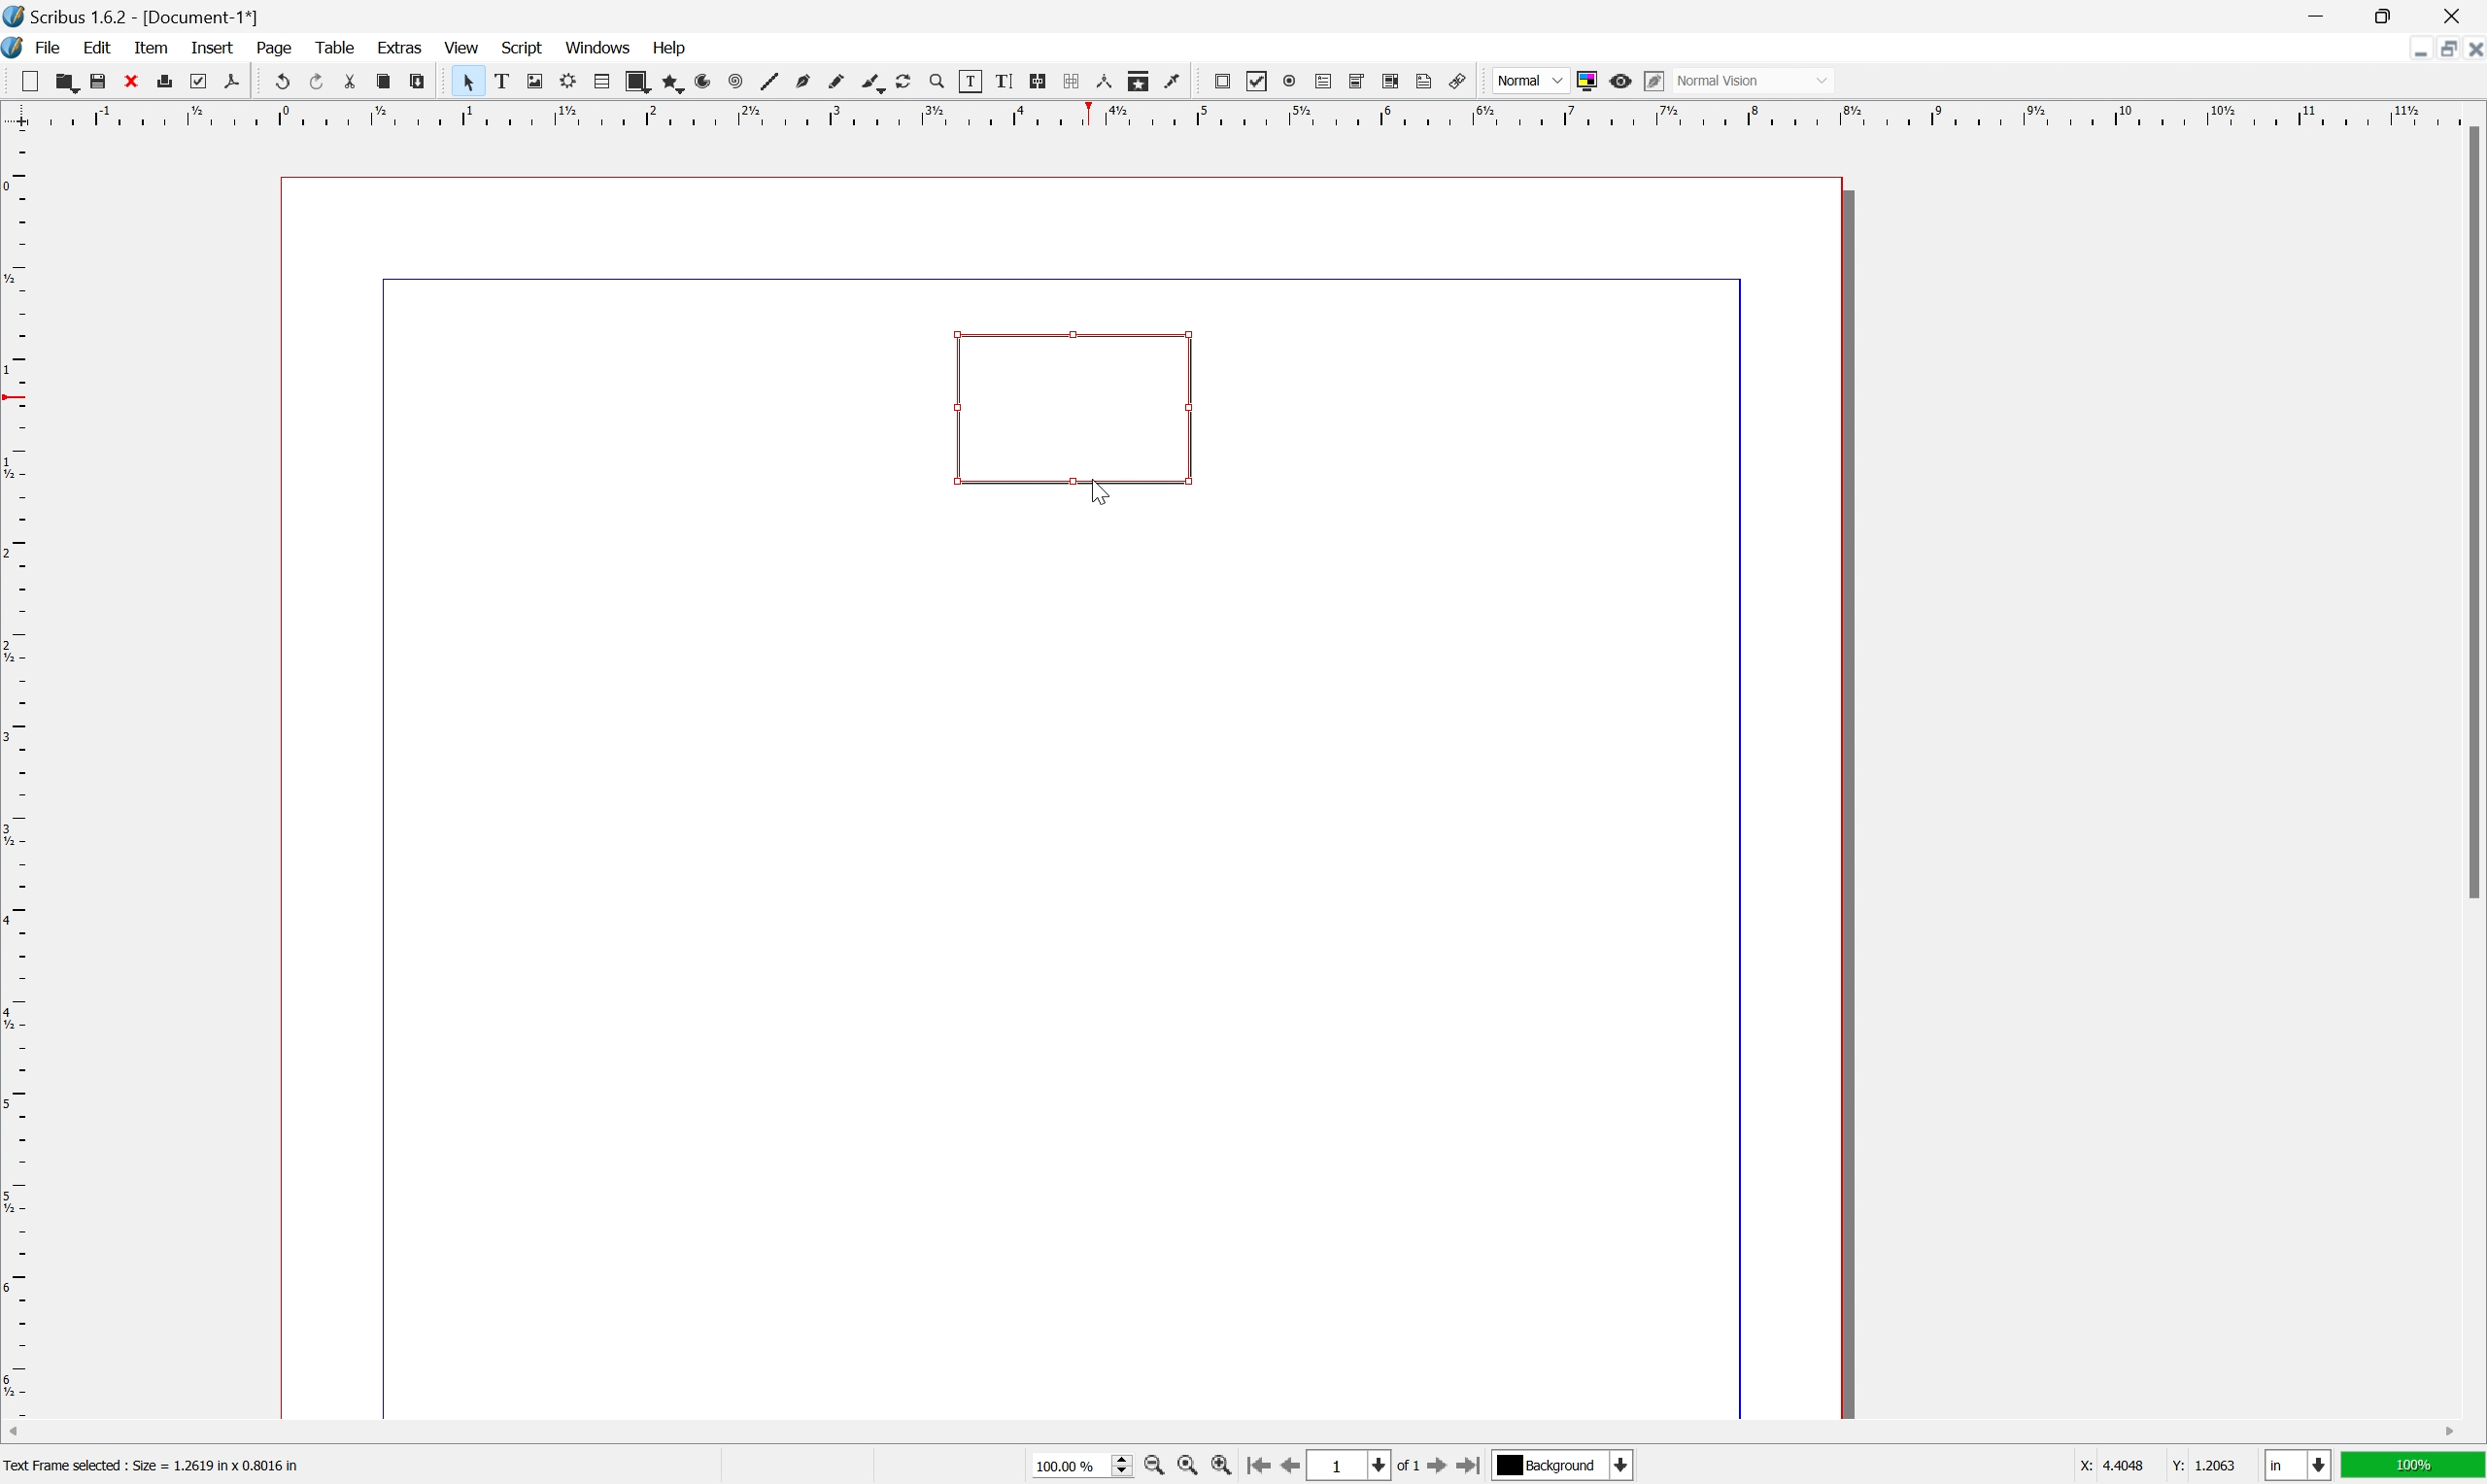 The height and width of the screenshot is (1484, 2487). I want to click on bezier curve, so click(801, 82).